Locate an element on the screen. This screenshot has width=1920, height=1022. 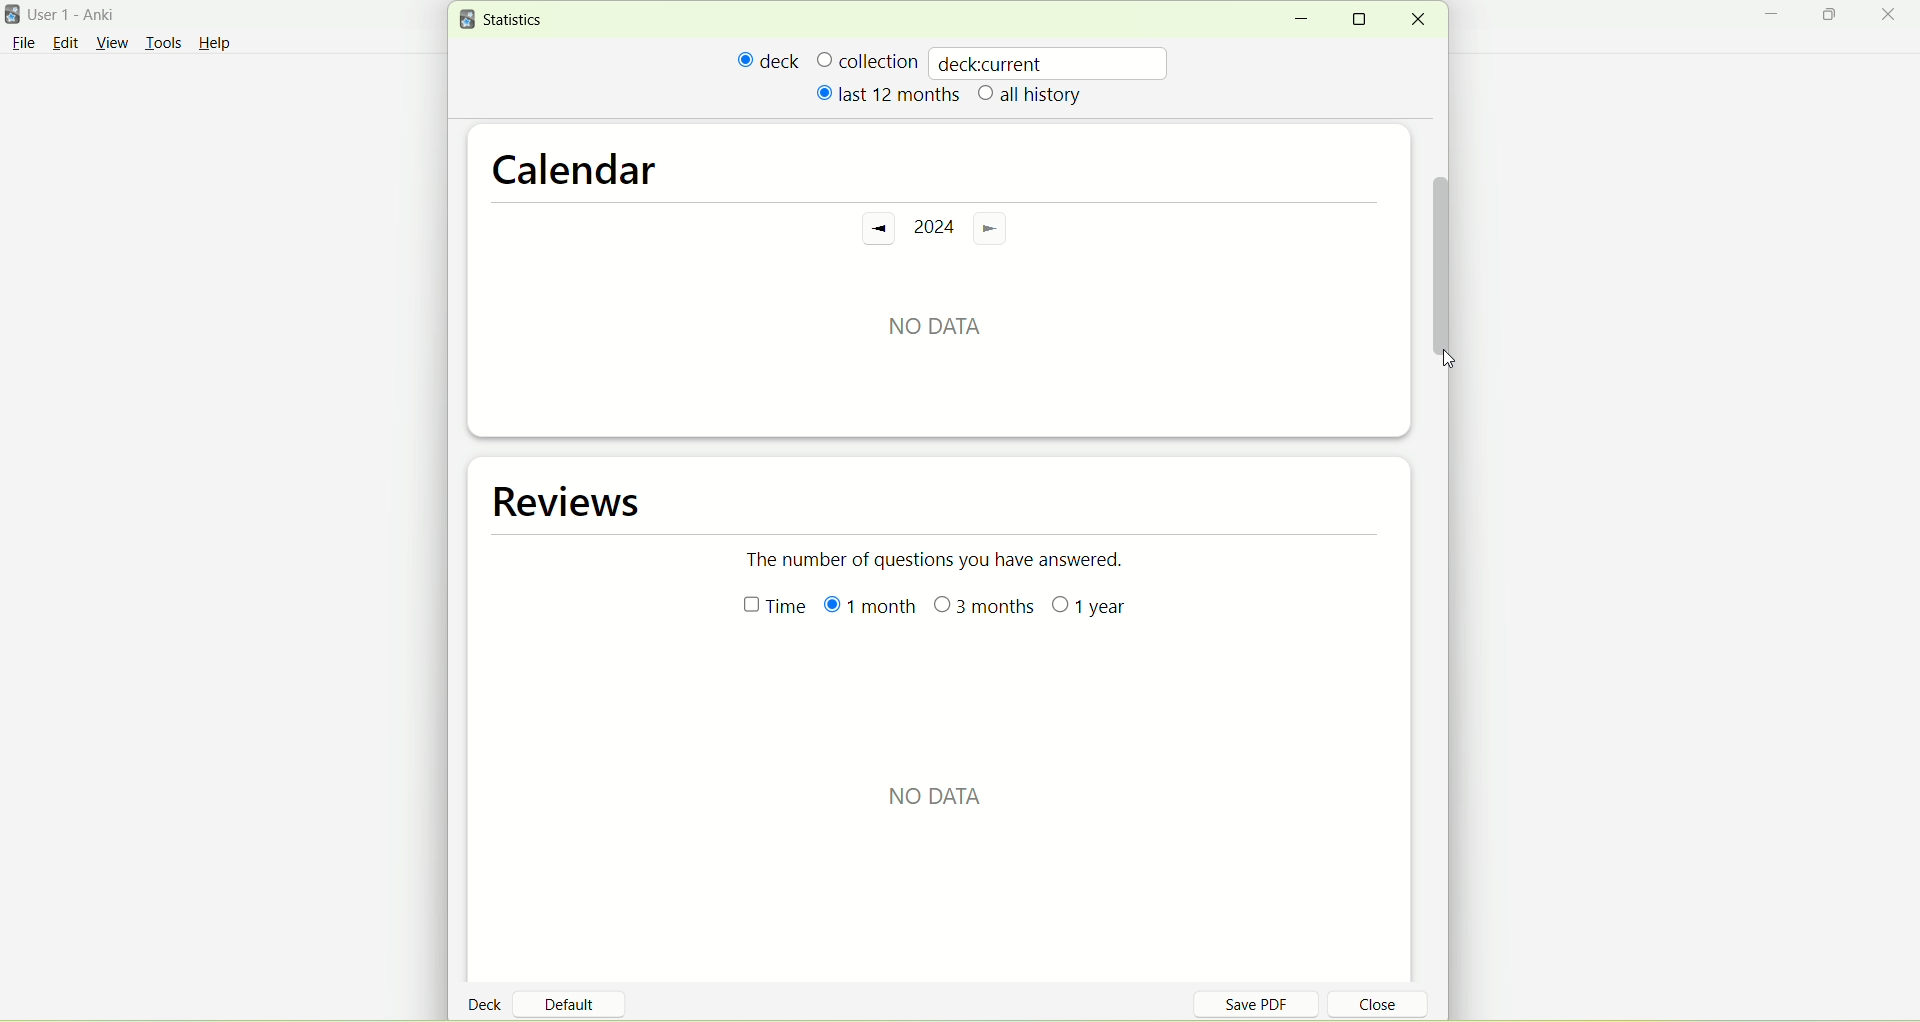
close is located at coordinates (1417, 20).